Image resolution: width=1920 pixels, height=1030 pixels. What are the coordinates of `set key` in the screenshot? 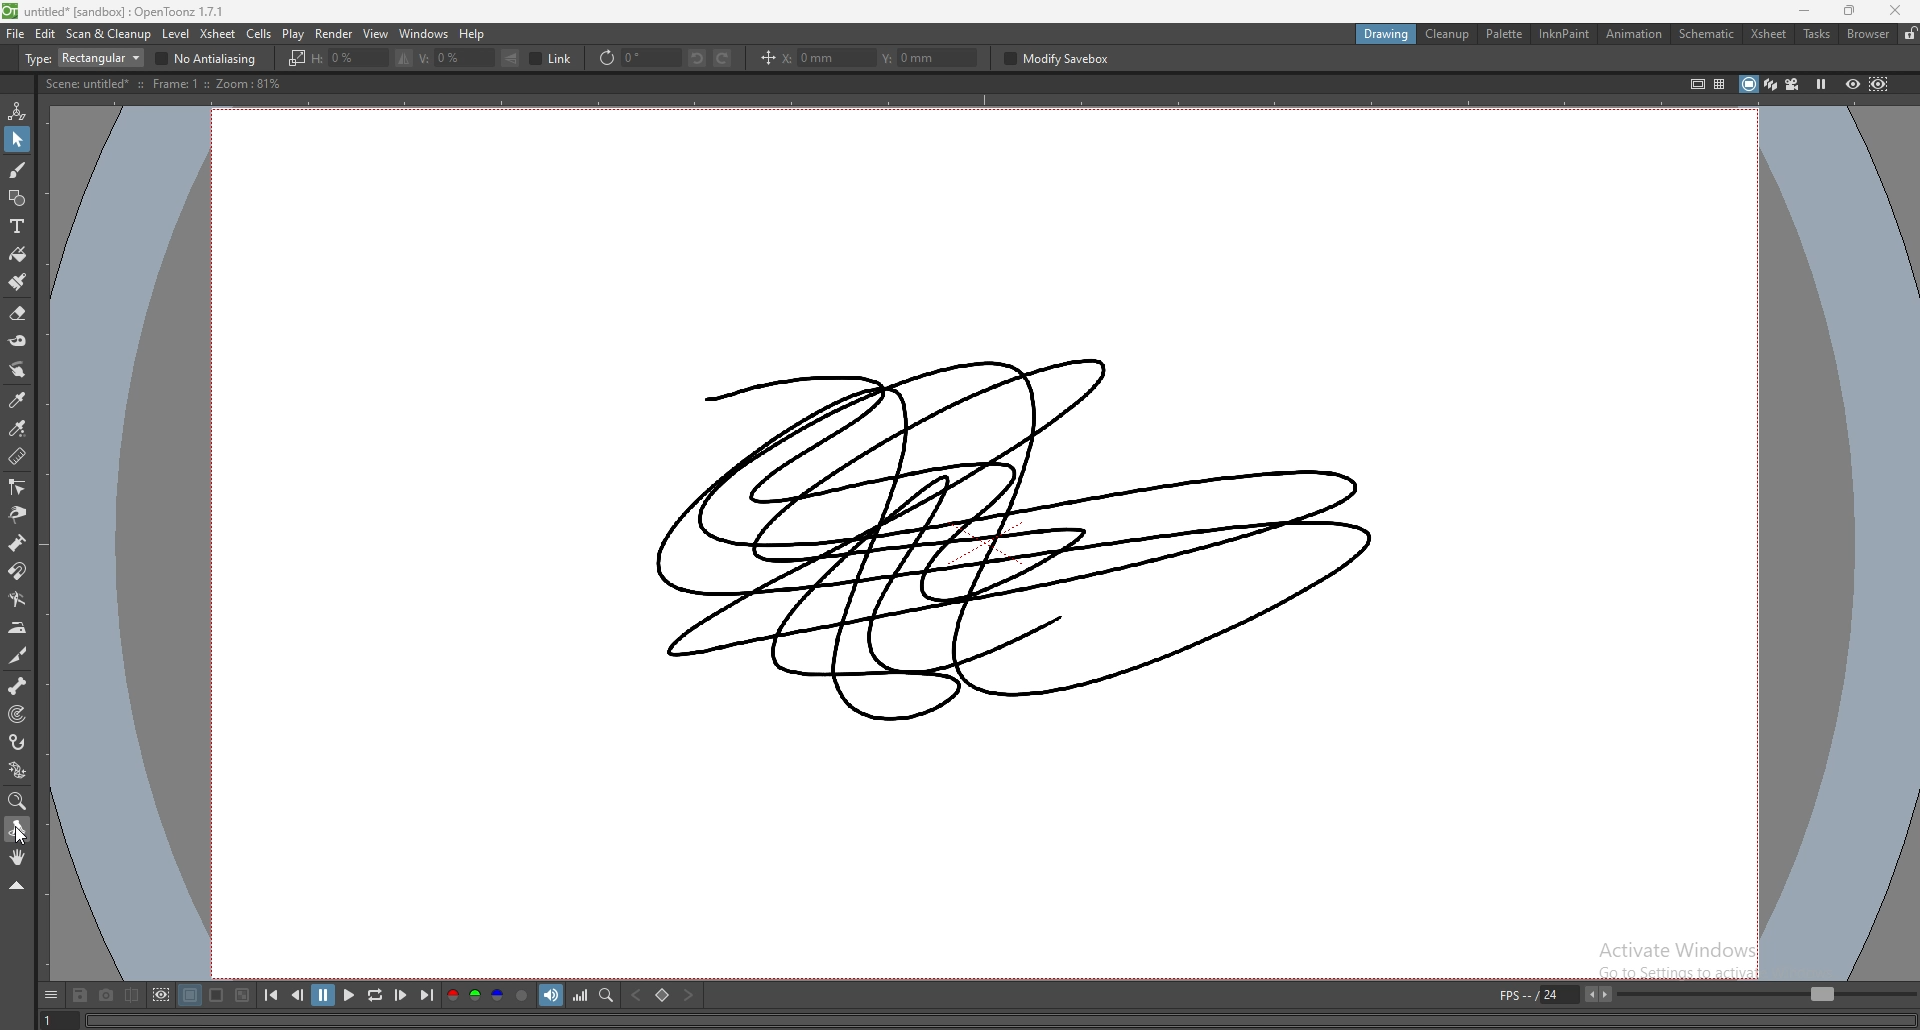 It's located at (662, 995).